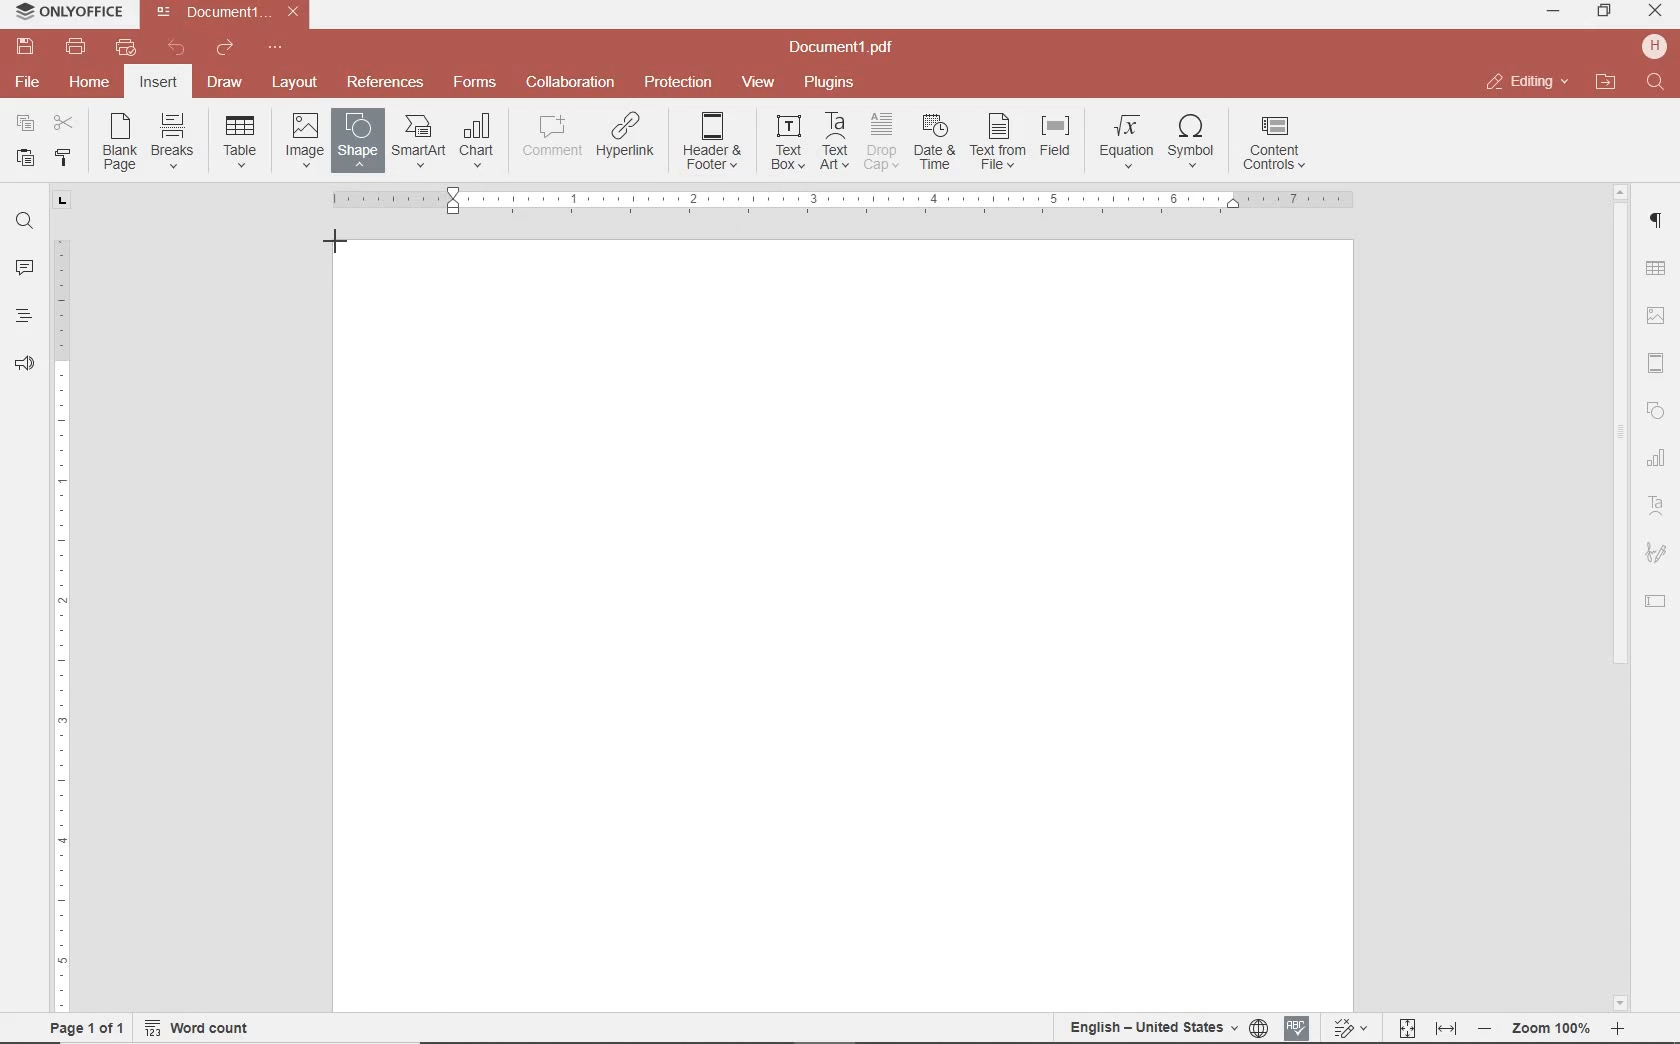 This screenshot has width=1680, height=1044. What do you see at coordinates (124, 47) in the screenshot?
I see `quick print` at bounding box center [124, 47].